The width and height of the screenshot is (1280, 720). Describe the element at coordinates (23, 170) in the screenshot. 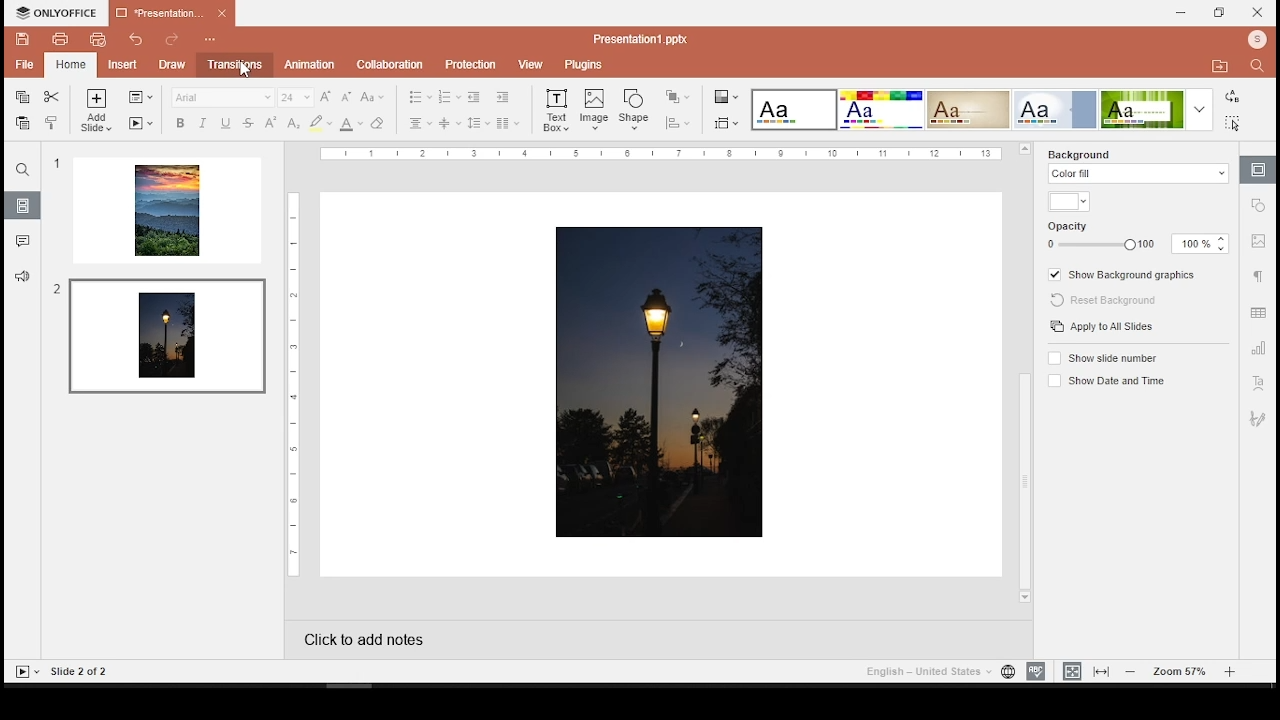

I see `find` at that location.